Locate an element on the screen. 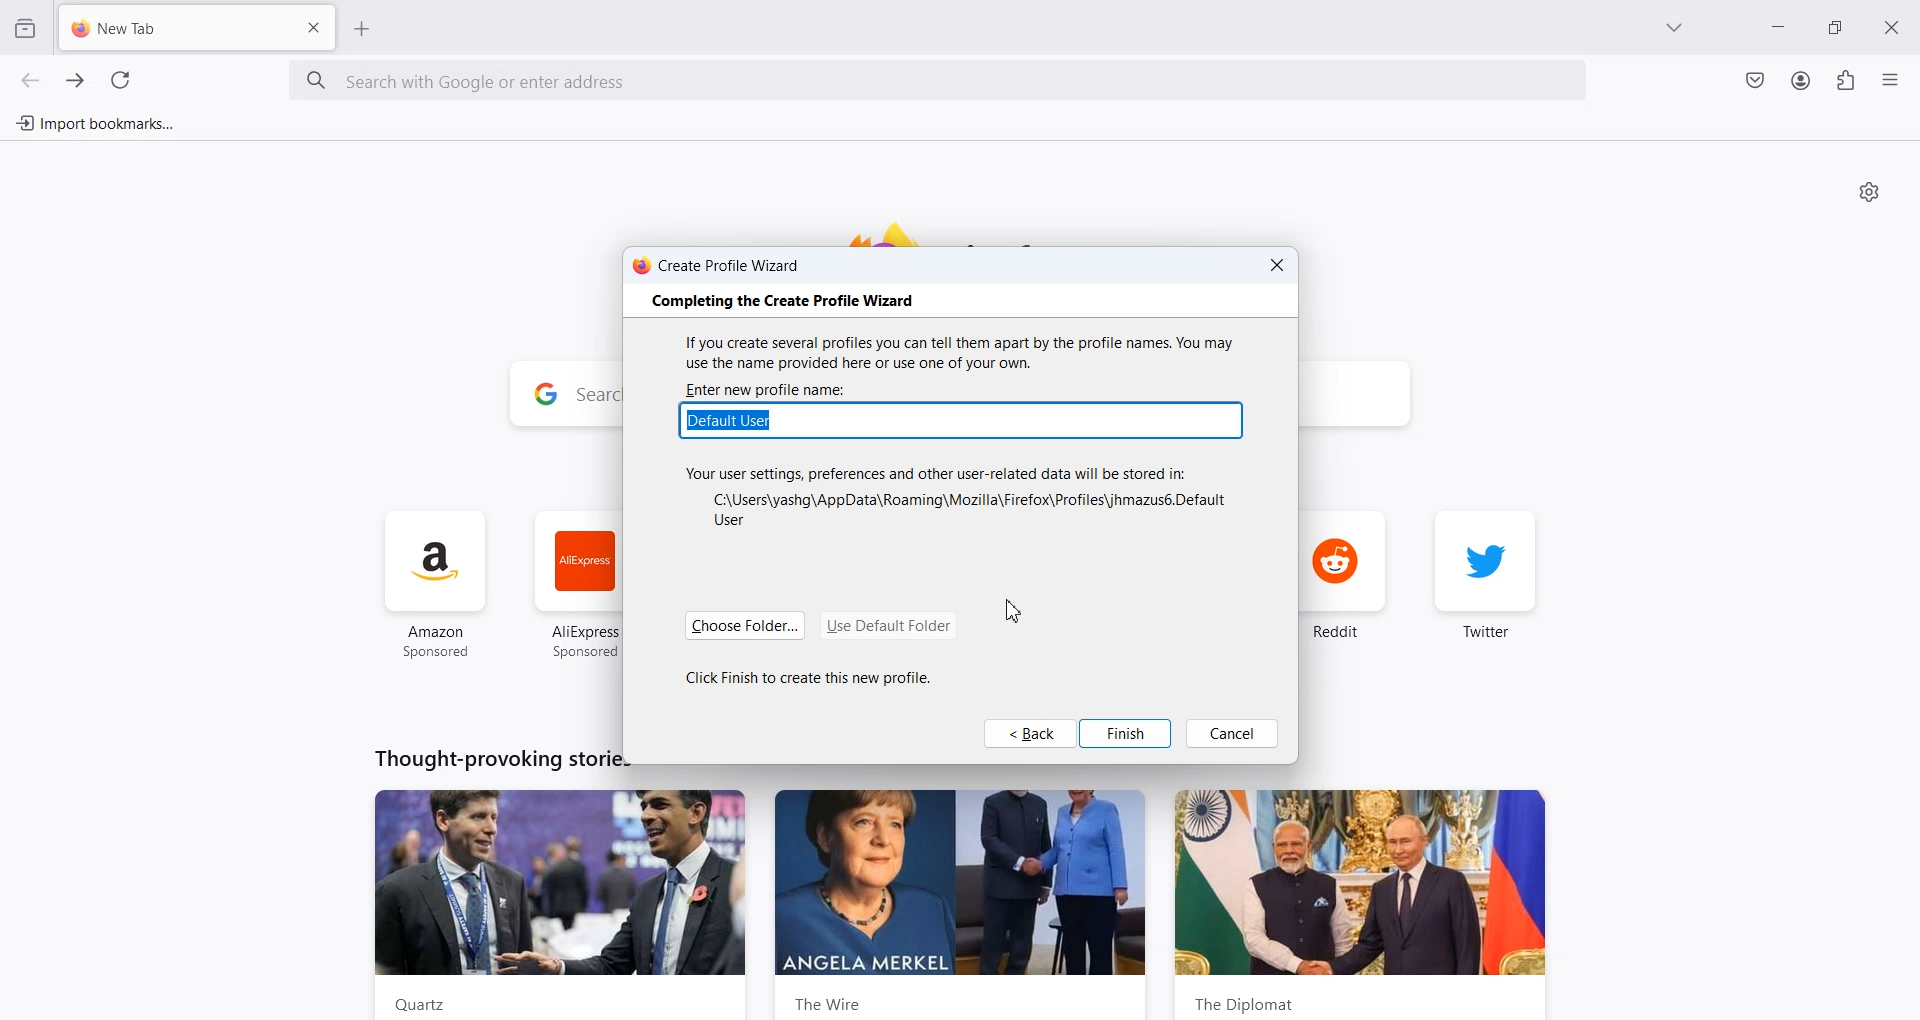 The width and height of the screenshot is (1920, 1020). Use Default Folder is located at coordinates (890, 626).